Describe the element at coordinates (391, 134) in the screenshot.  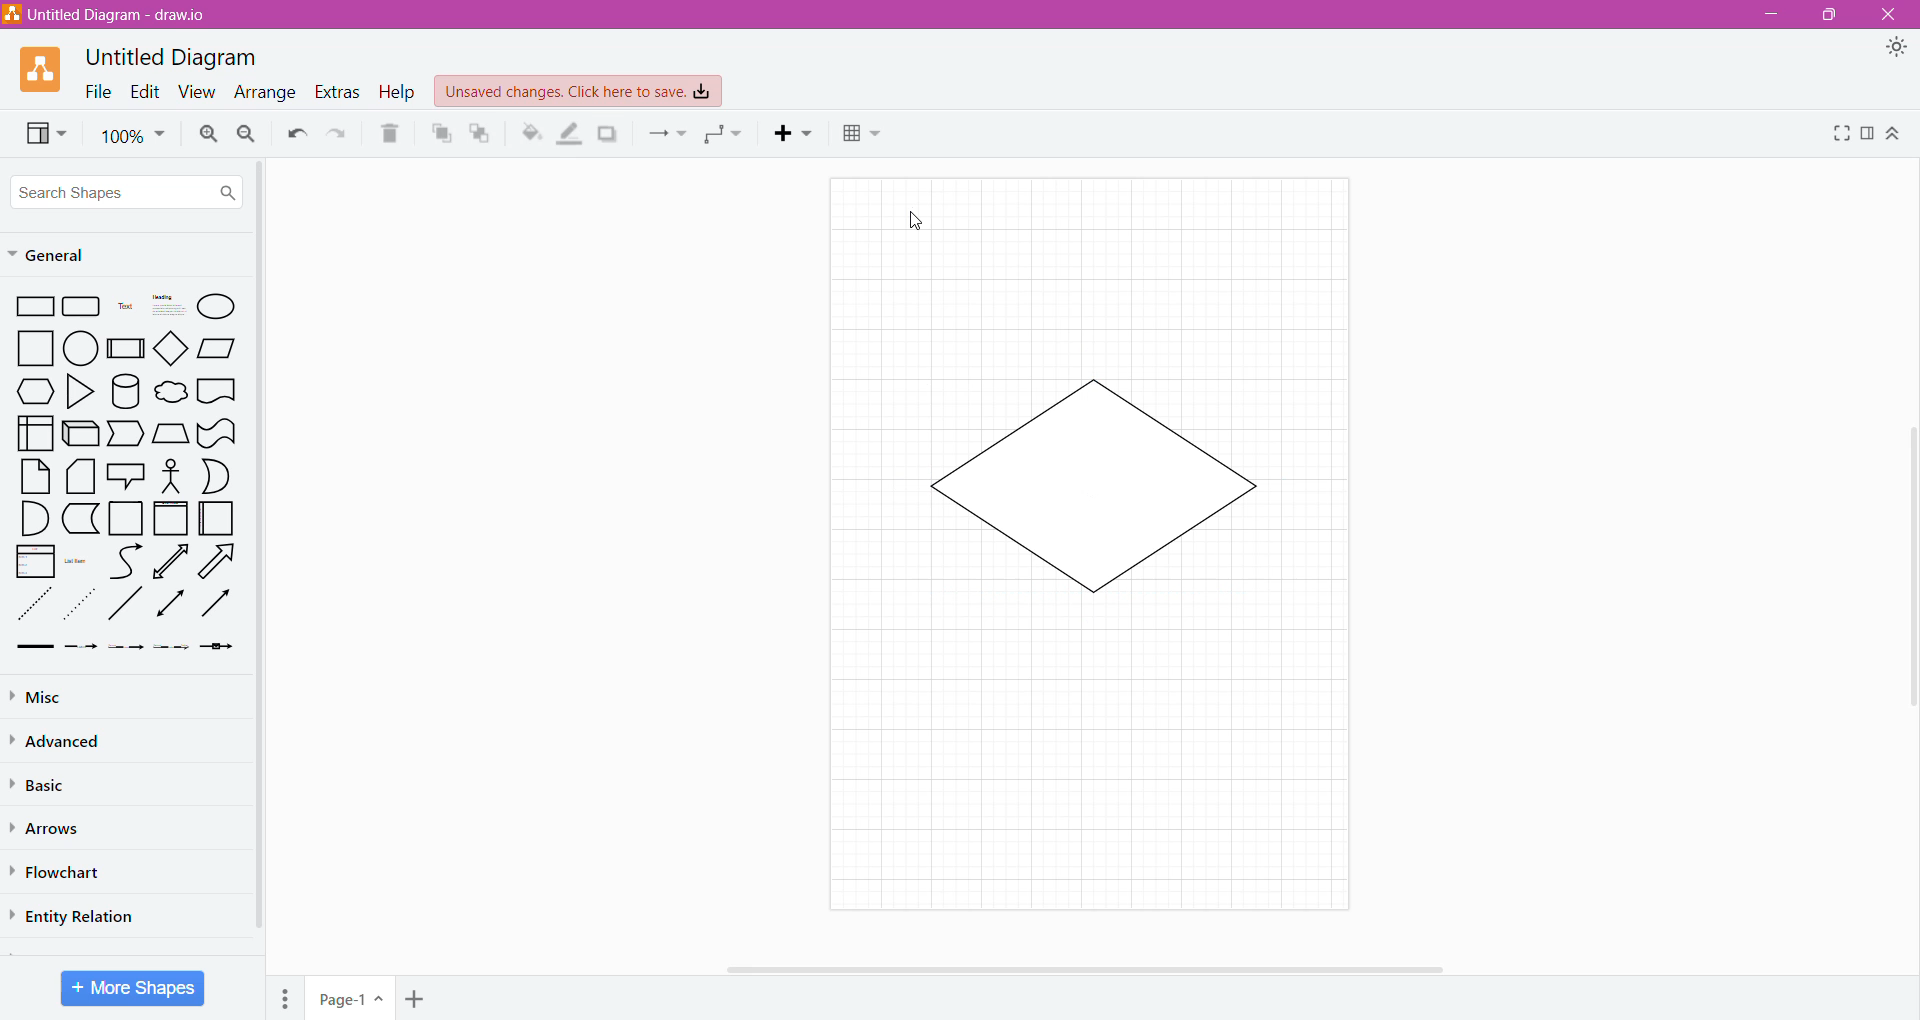
I see `Delete` at that location.